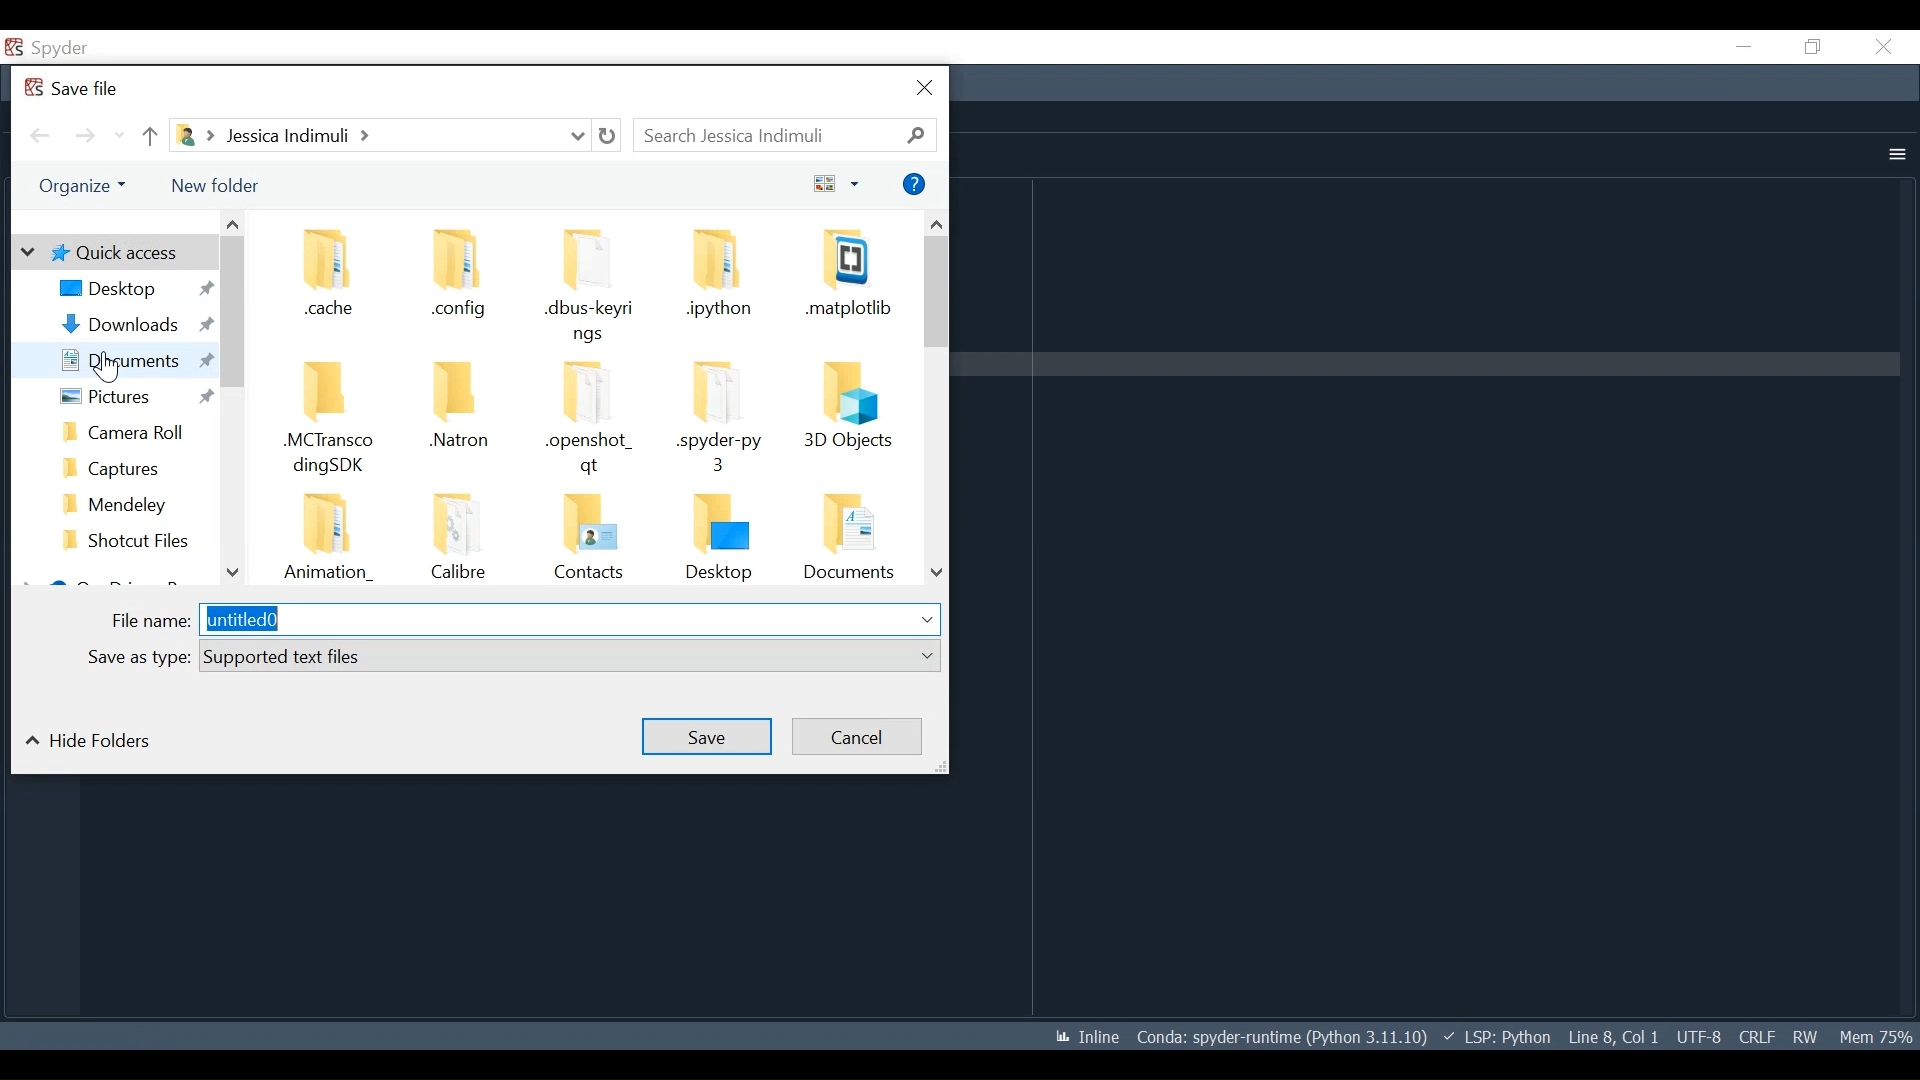 This screenshot has width=1920, height=1080. Describe the element at coordinates (127, 430) in the screenshot. I see `Folder` at that location.